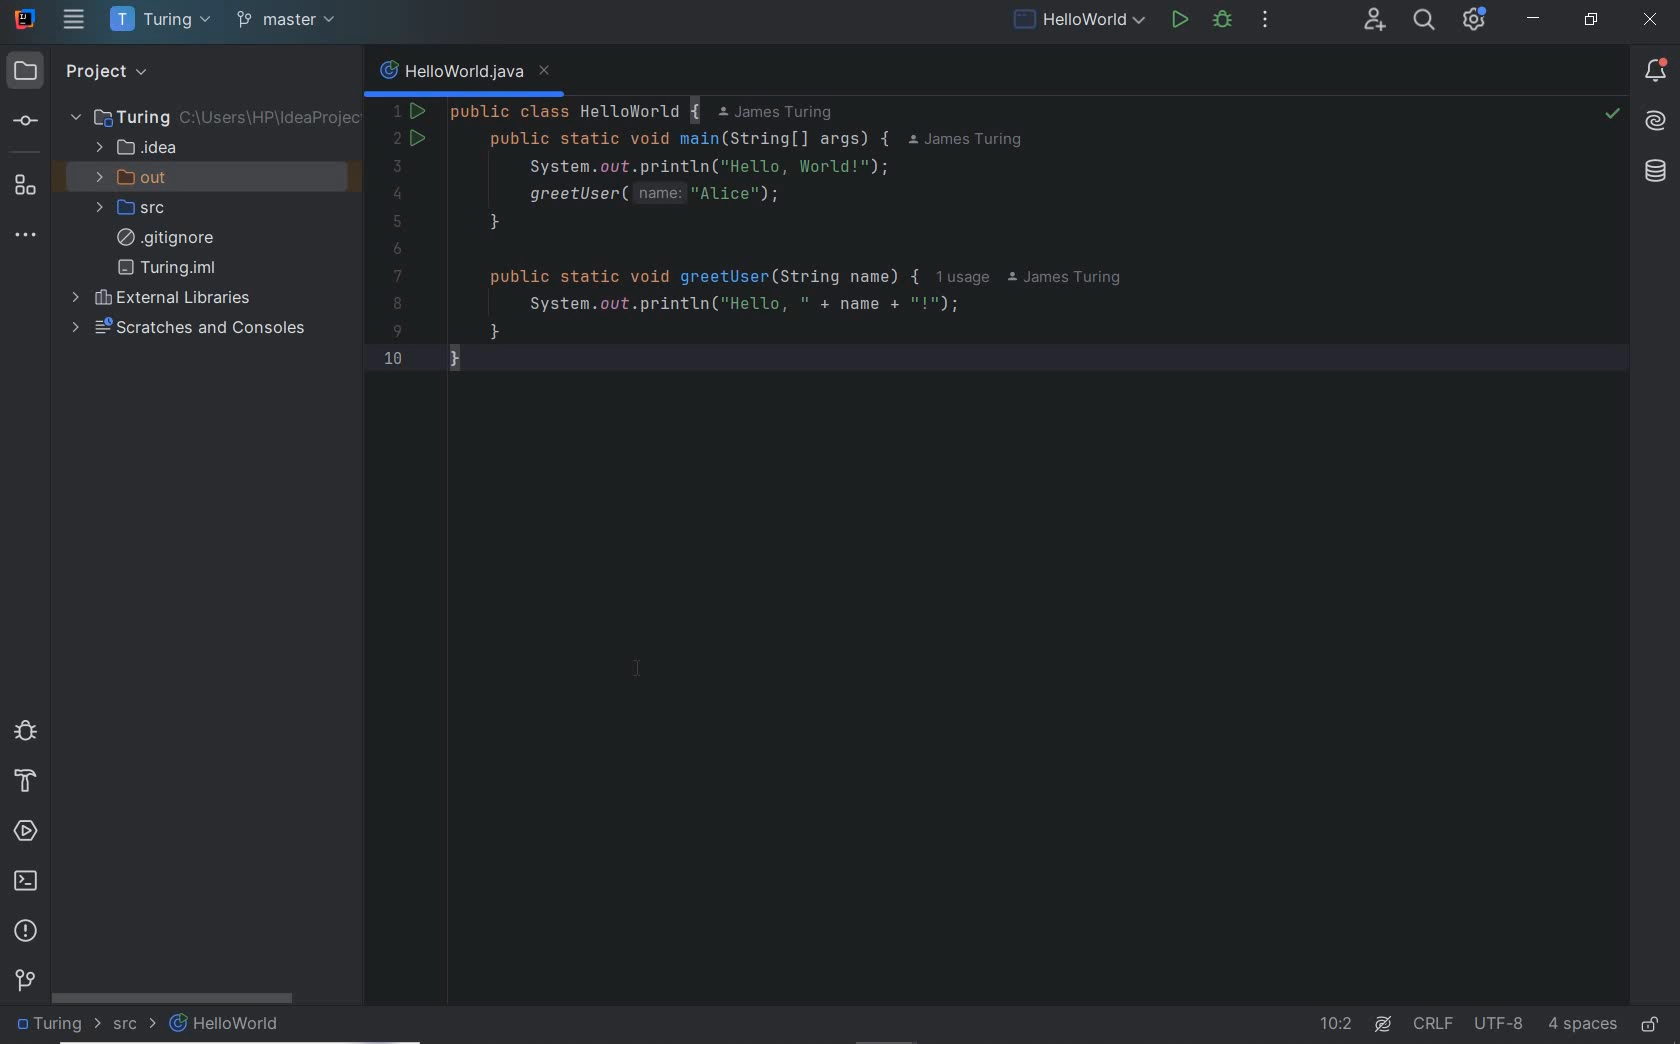 Image resolution: width=1680 pixels, height=1044 pixels. What do you see at coordinates (137, 148) in the screenshot?
I see `.idea` at bounding box center [137, 148].